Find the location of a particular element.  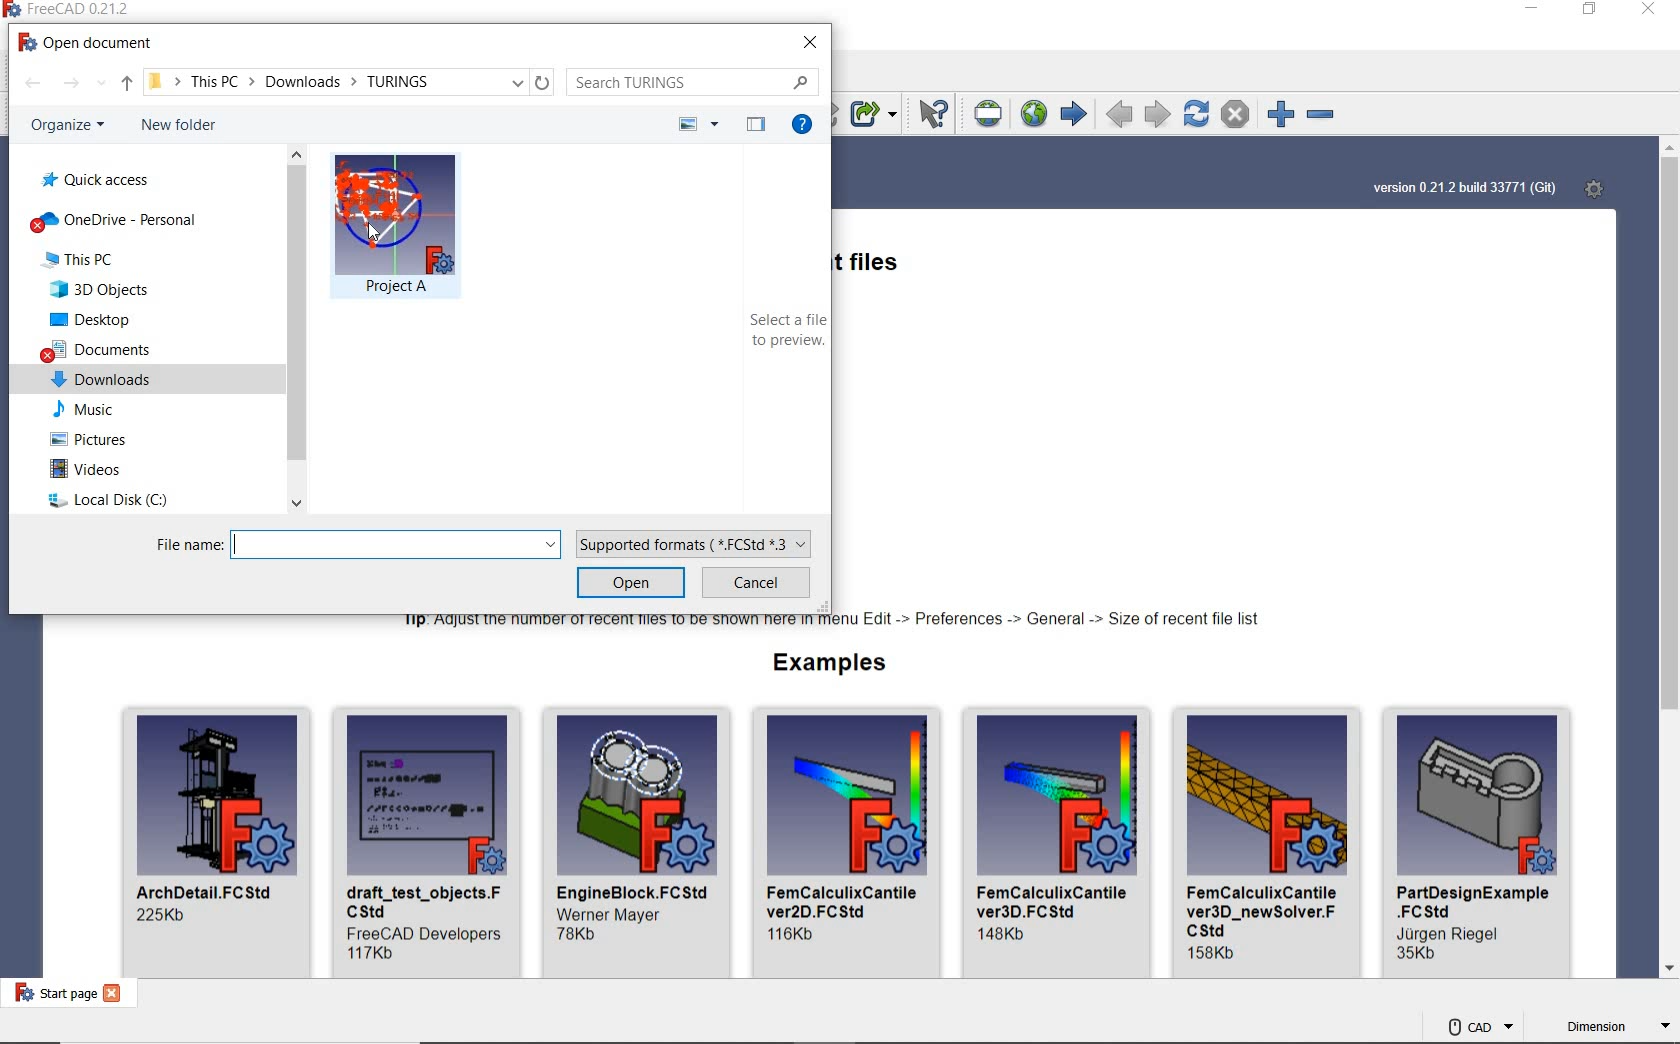

close is located at coordinates (114, 993).